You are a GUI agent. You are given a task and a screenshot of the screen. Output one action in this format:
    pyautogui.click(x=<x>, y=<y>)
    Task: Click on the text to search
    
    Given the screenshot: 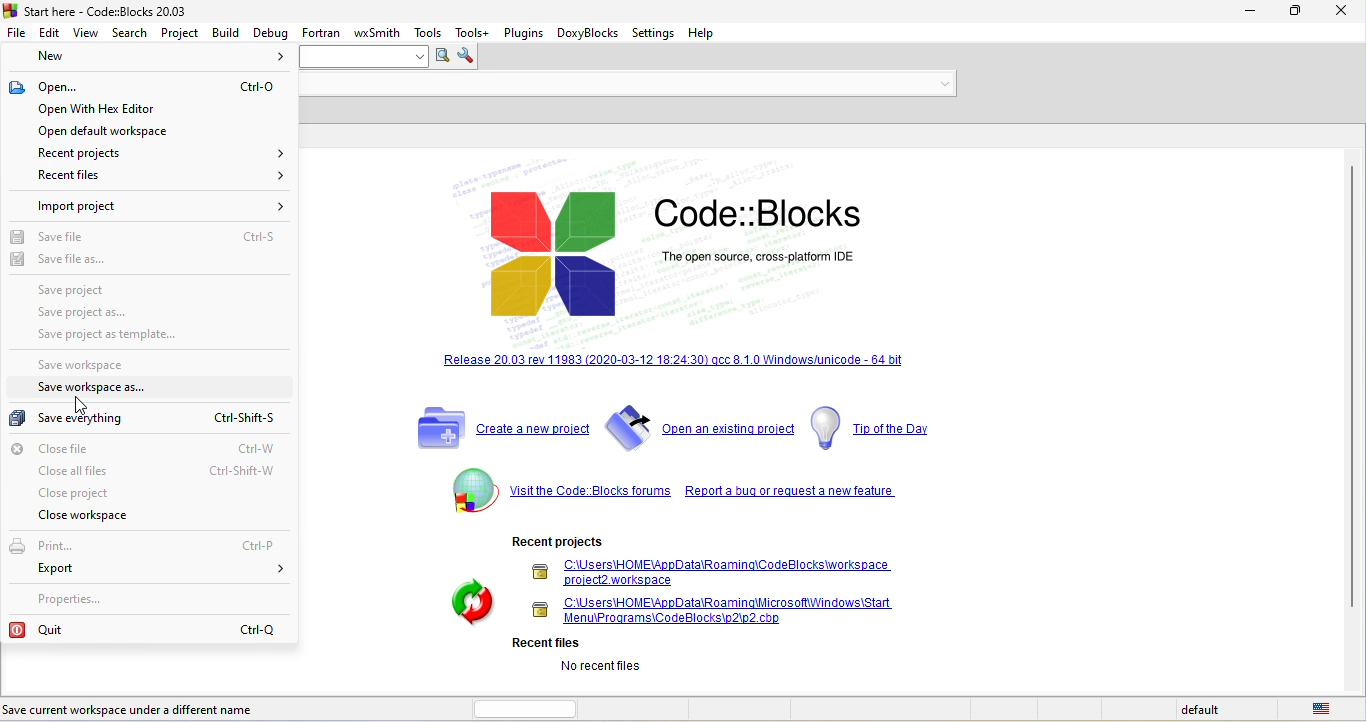 What is the action you would take?
    pyautogui.click(x=366, y=57)
    